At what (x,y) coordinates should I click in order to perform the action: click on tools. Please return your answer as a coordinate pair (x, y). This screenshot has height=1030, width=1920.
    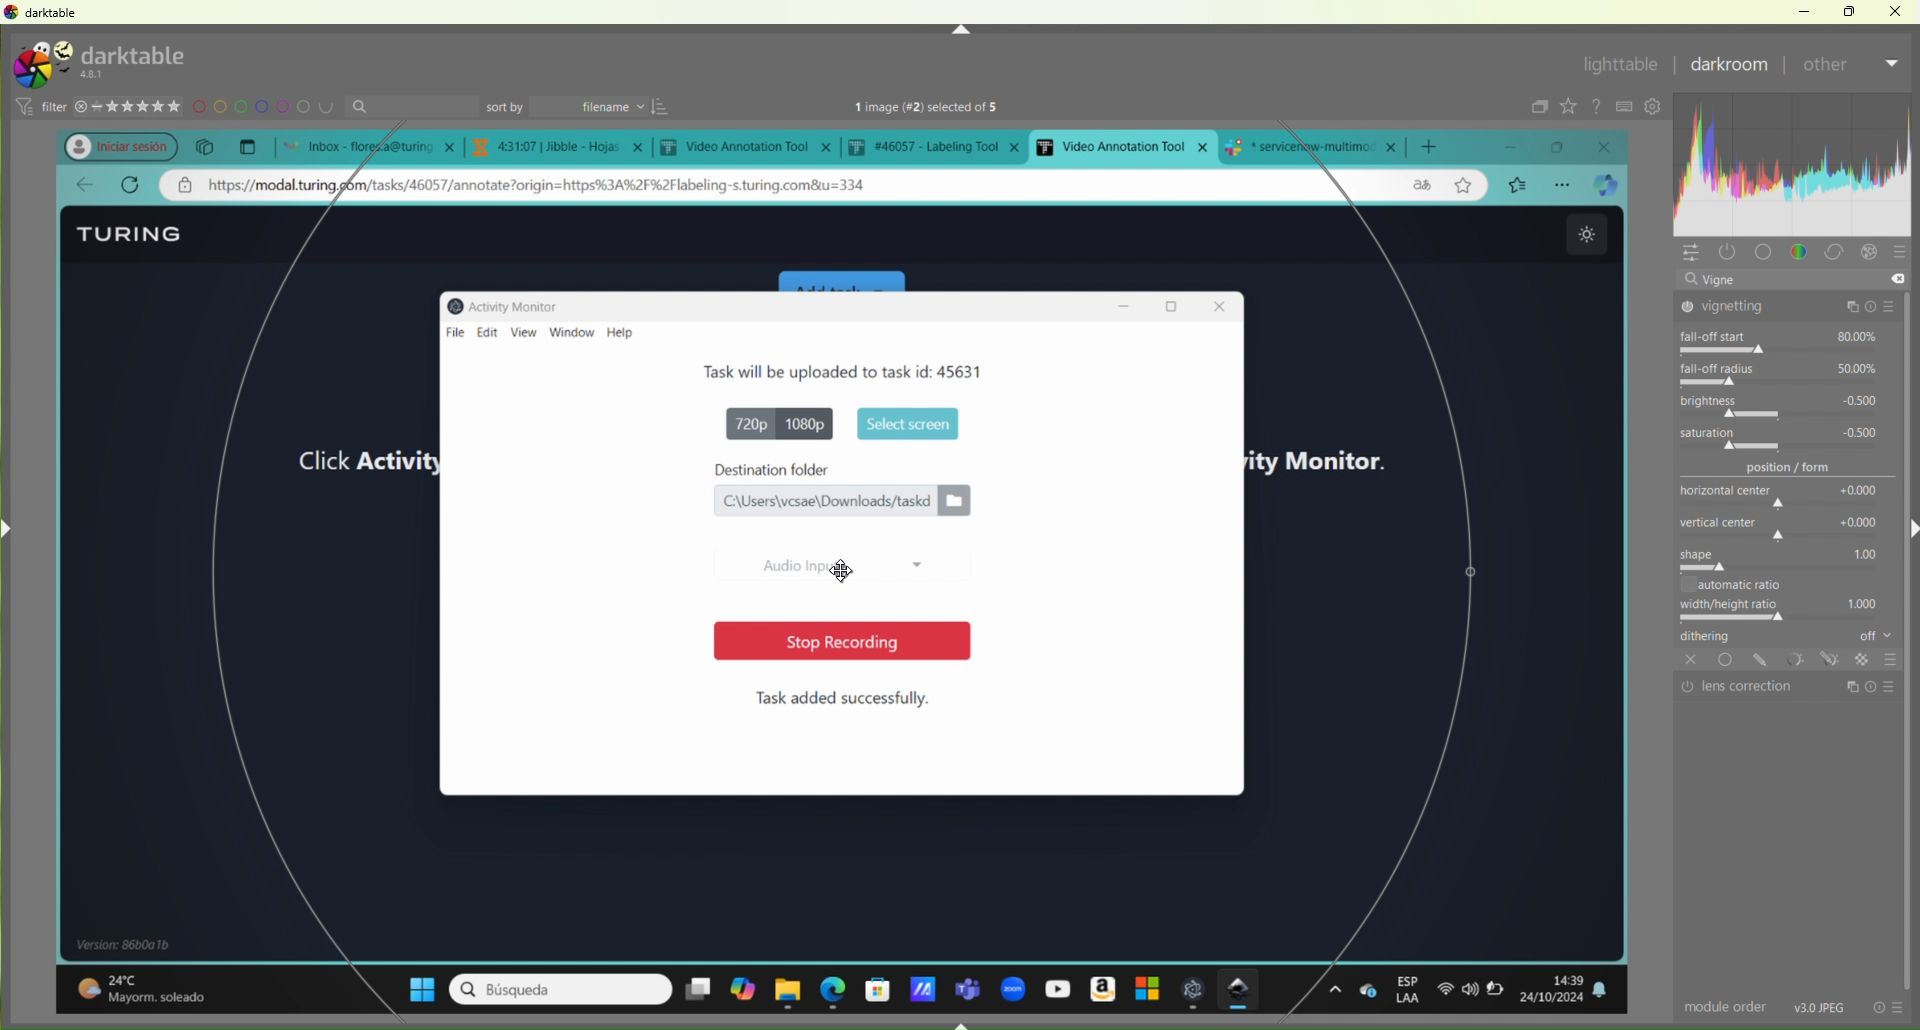
    Looking at the image, I should click on (1772, 660).